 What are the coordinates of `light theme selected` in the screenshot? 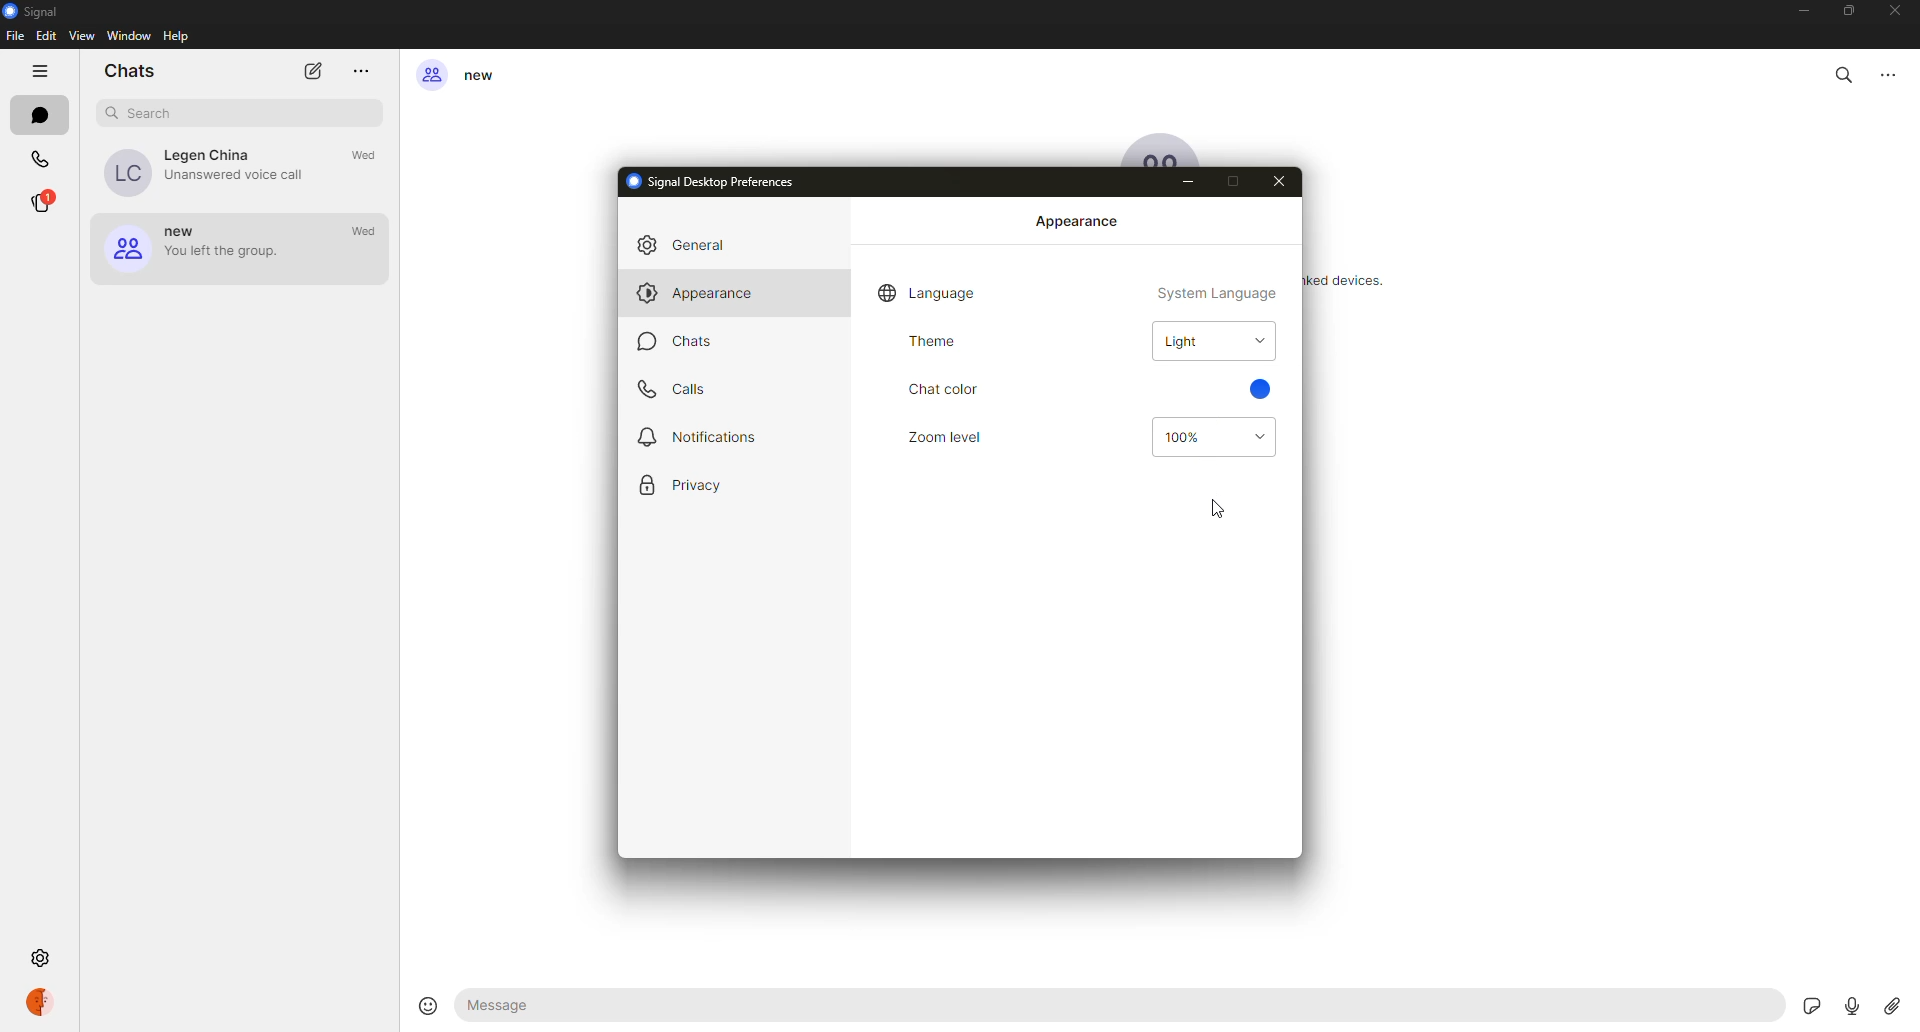 It's located at (1215, 346).